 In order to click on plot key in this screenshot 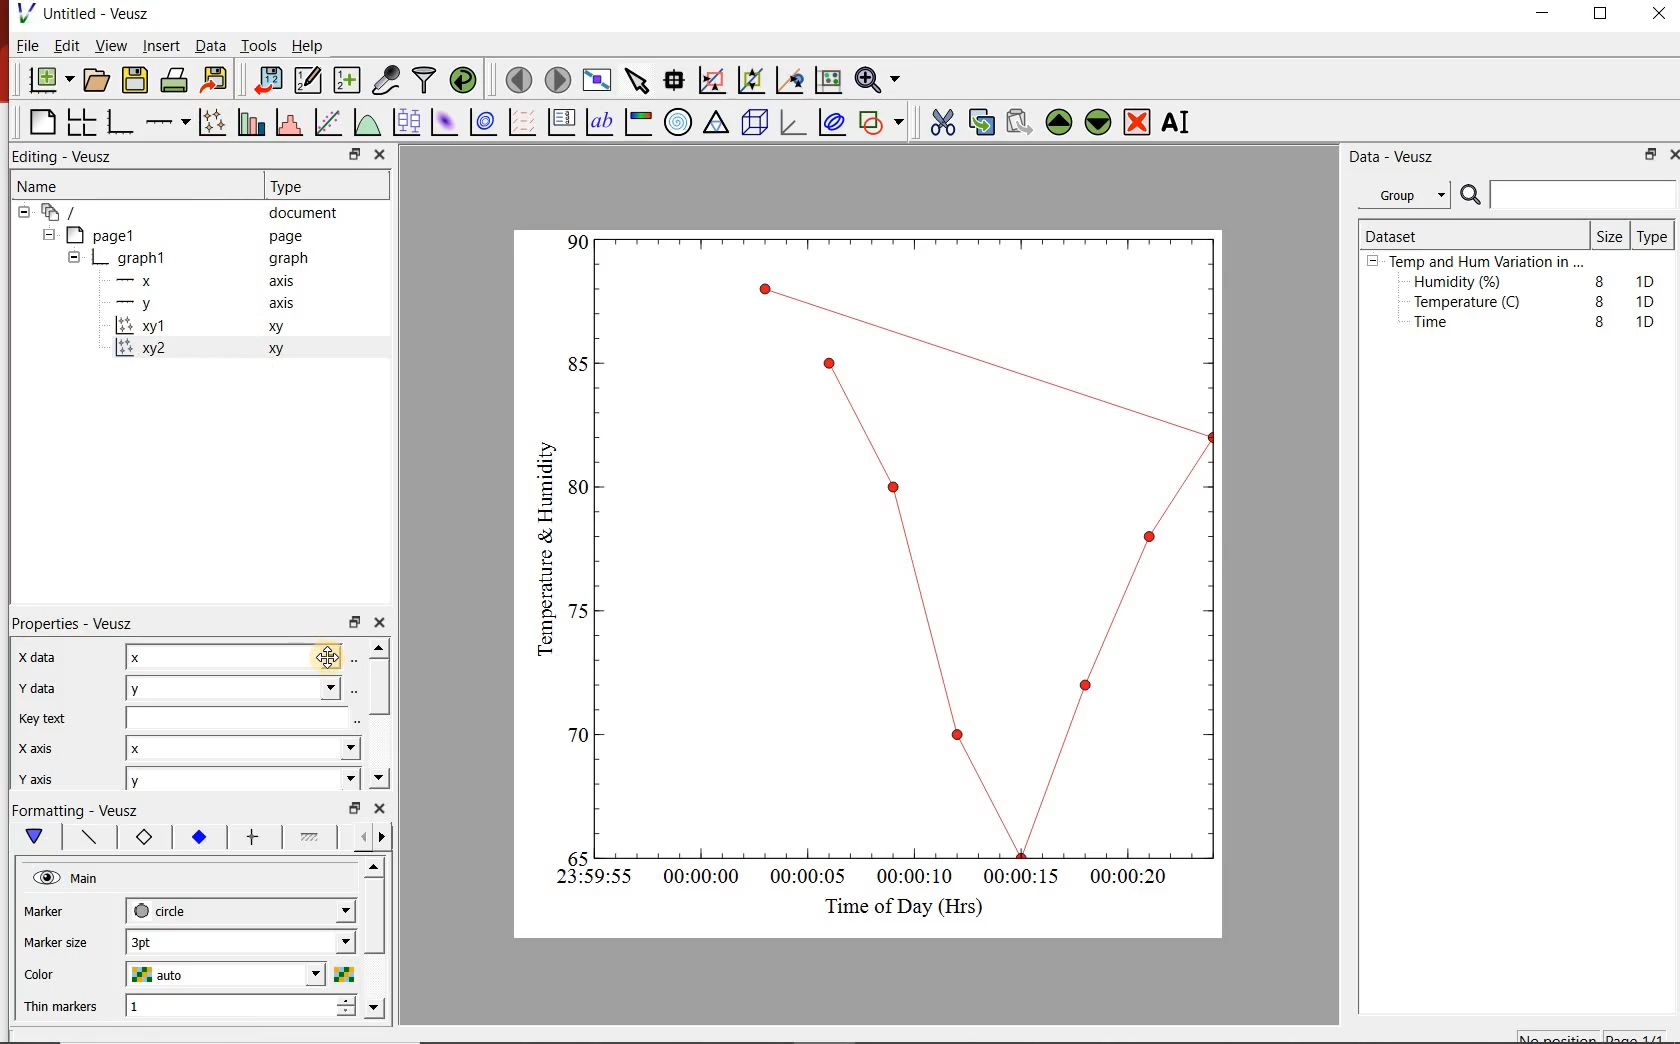, I will do `click(565, 122)`.